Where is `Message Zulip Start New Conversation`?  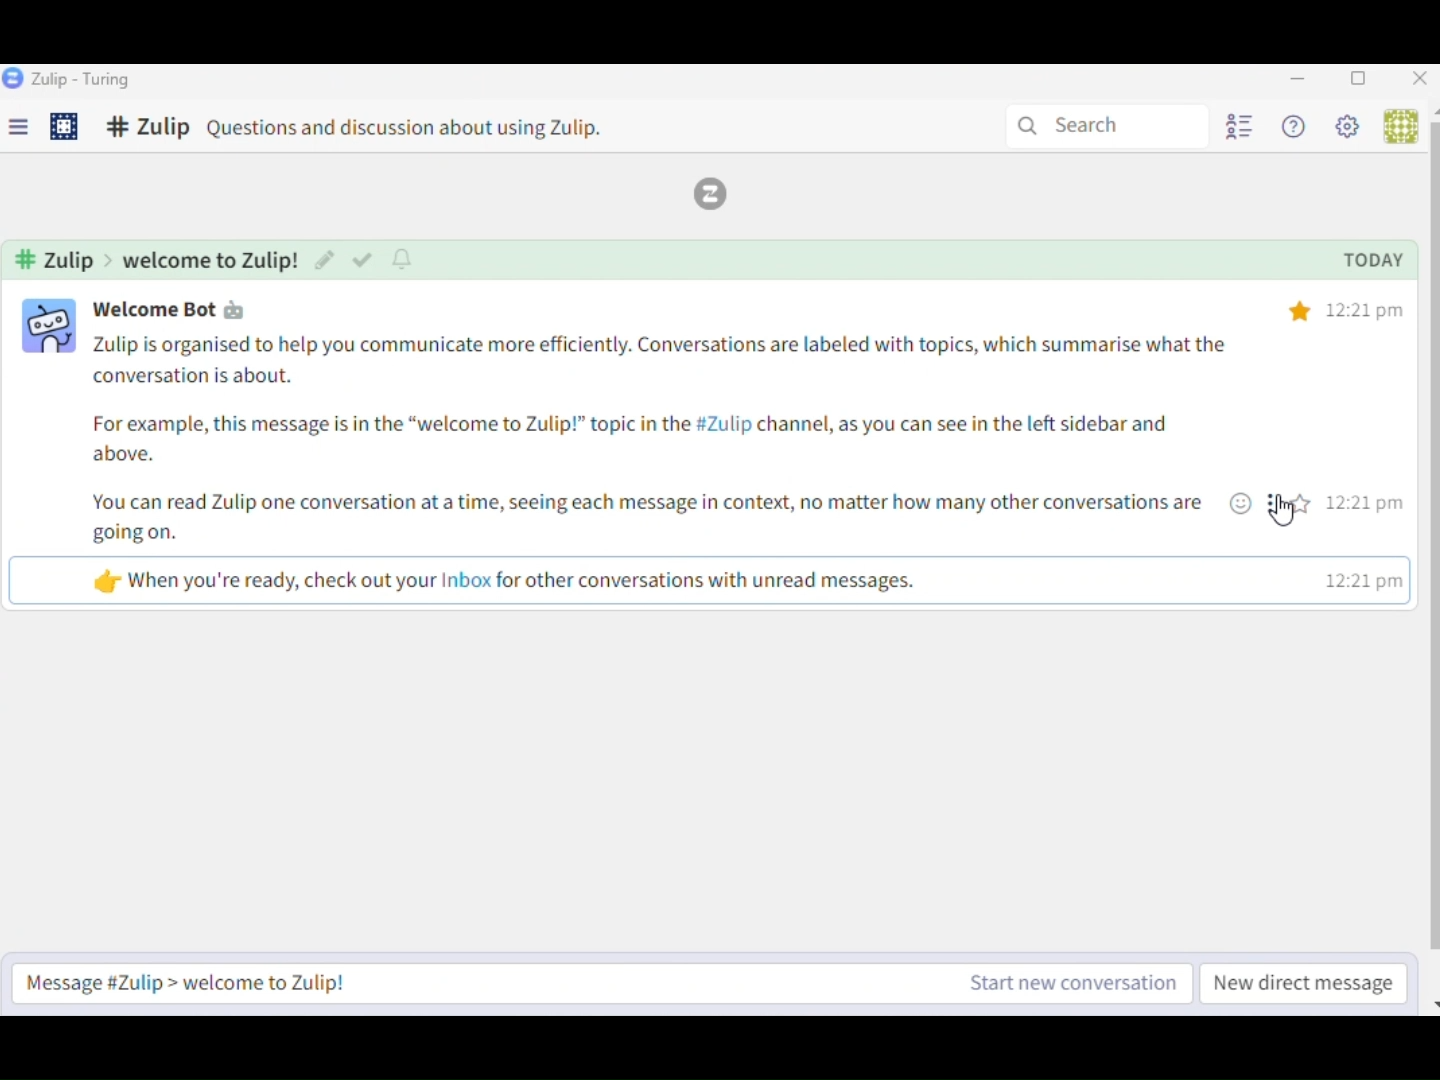
Message Zulip Start New Conversation is located at coordinates (602, 983).